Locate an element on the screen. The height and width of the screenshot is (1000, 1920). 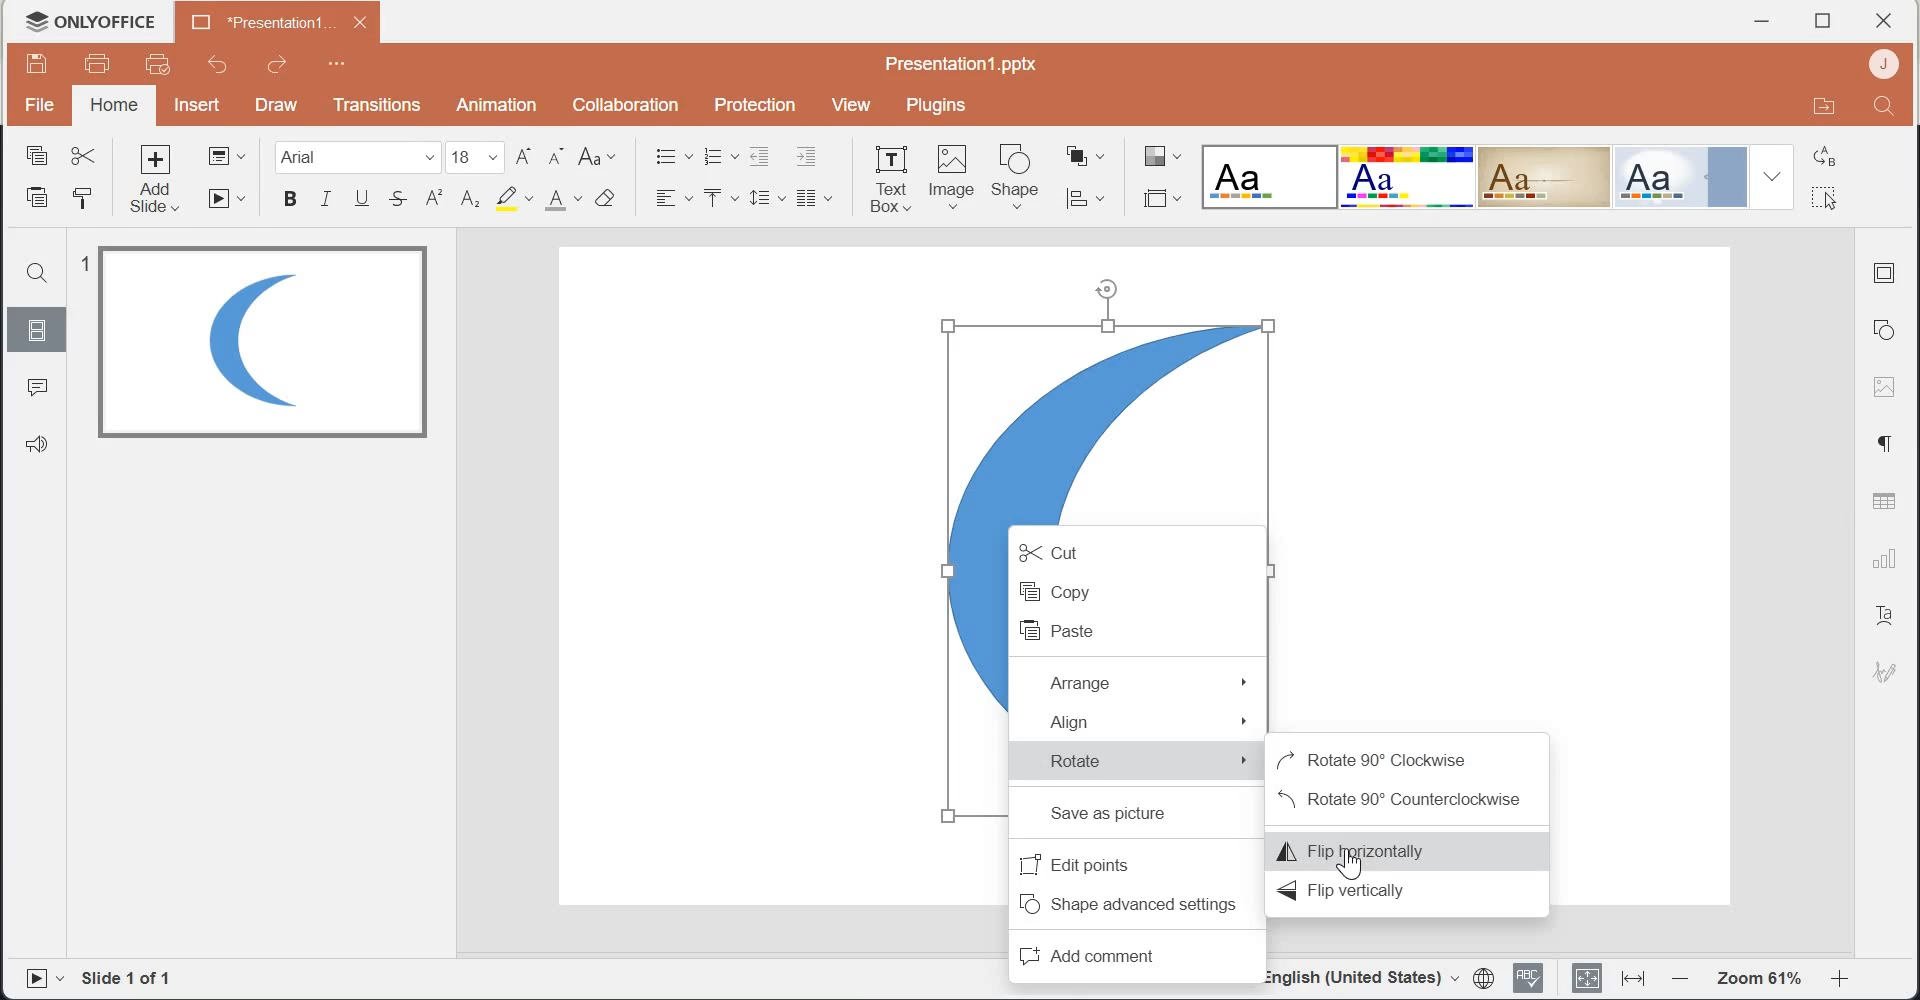
Copy is located at coordinates (1132, 590).